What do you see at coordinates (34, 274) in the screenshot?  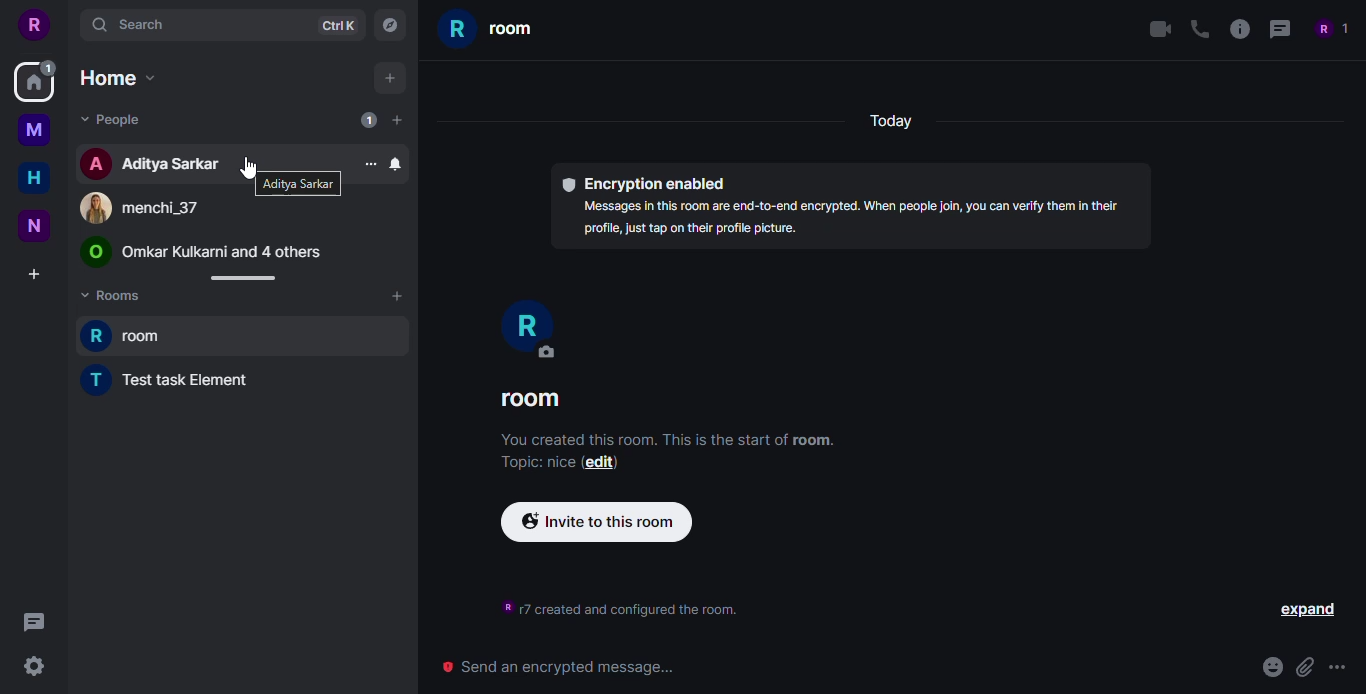 I see `create a space` at bounding box center [34, 274].